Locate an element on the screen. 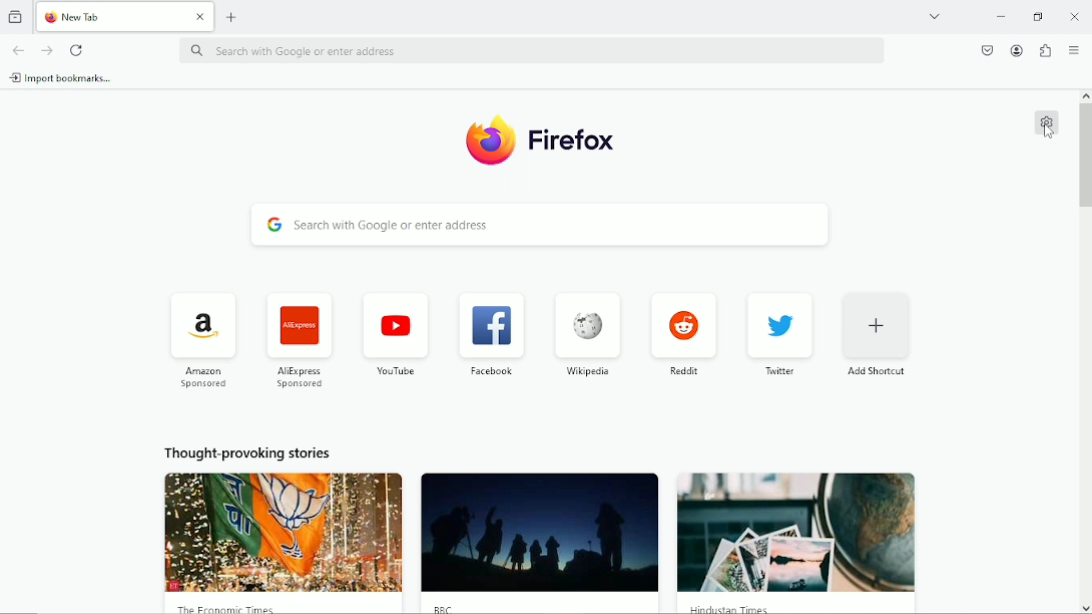  Go back is located at coordinates (17, 49).